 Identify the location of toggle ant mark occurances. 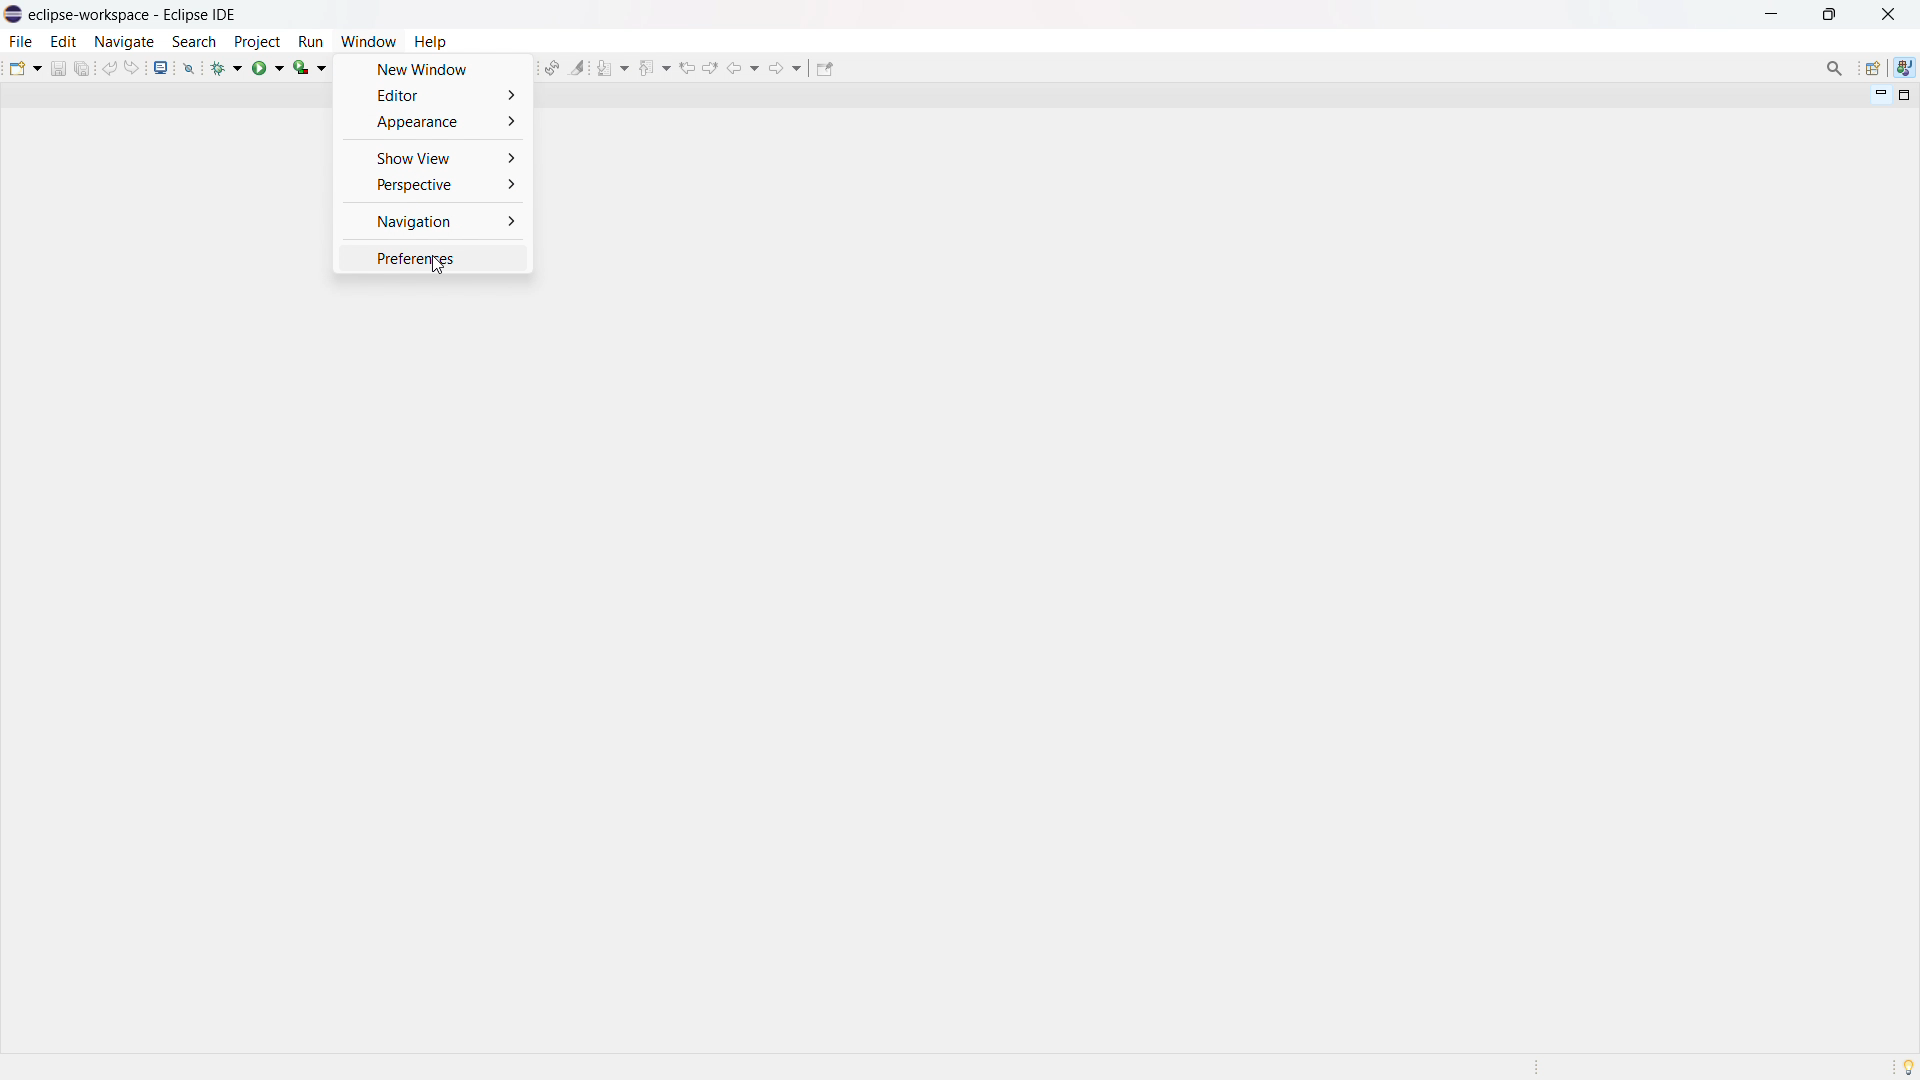
(577, 67).